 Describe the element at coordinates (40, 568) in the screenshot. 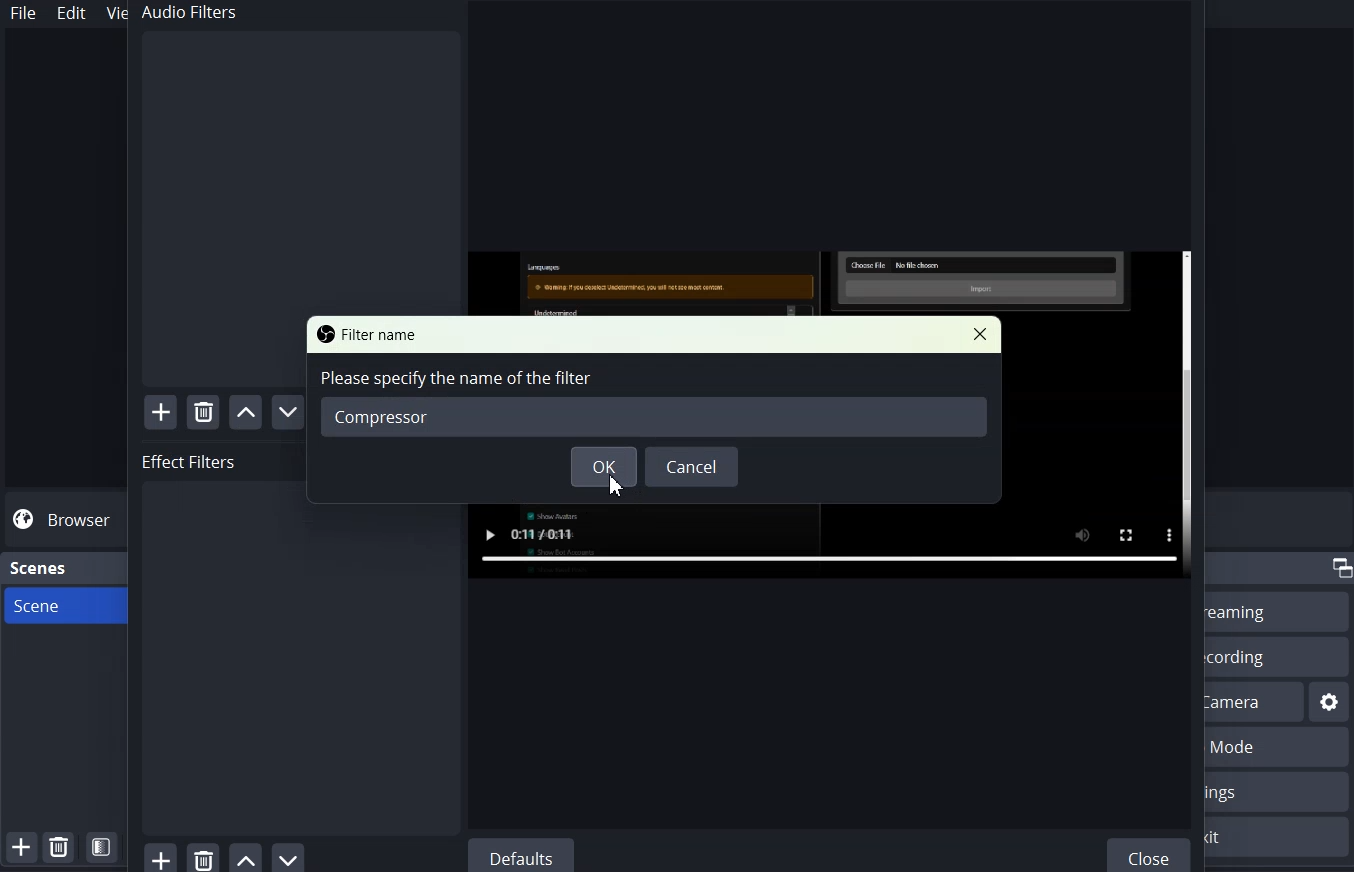

I see `Scene` at that location.